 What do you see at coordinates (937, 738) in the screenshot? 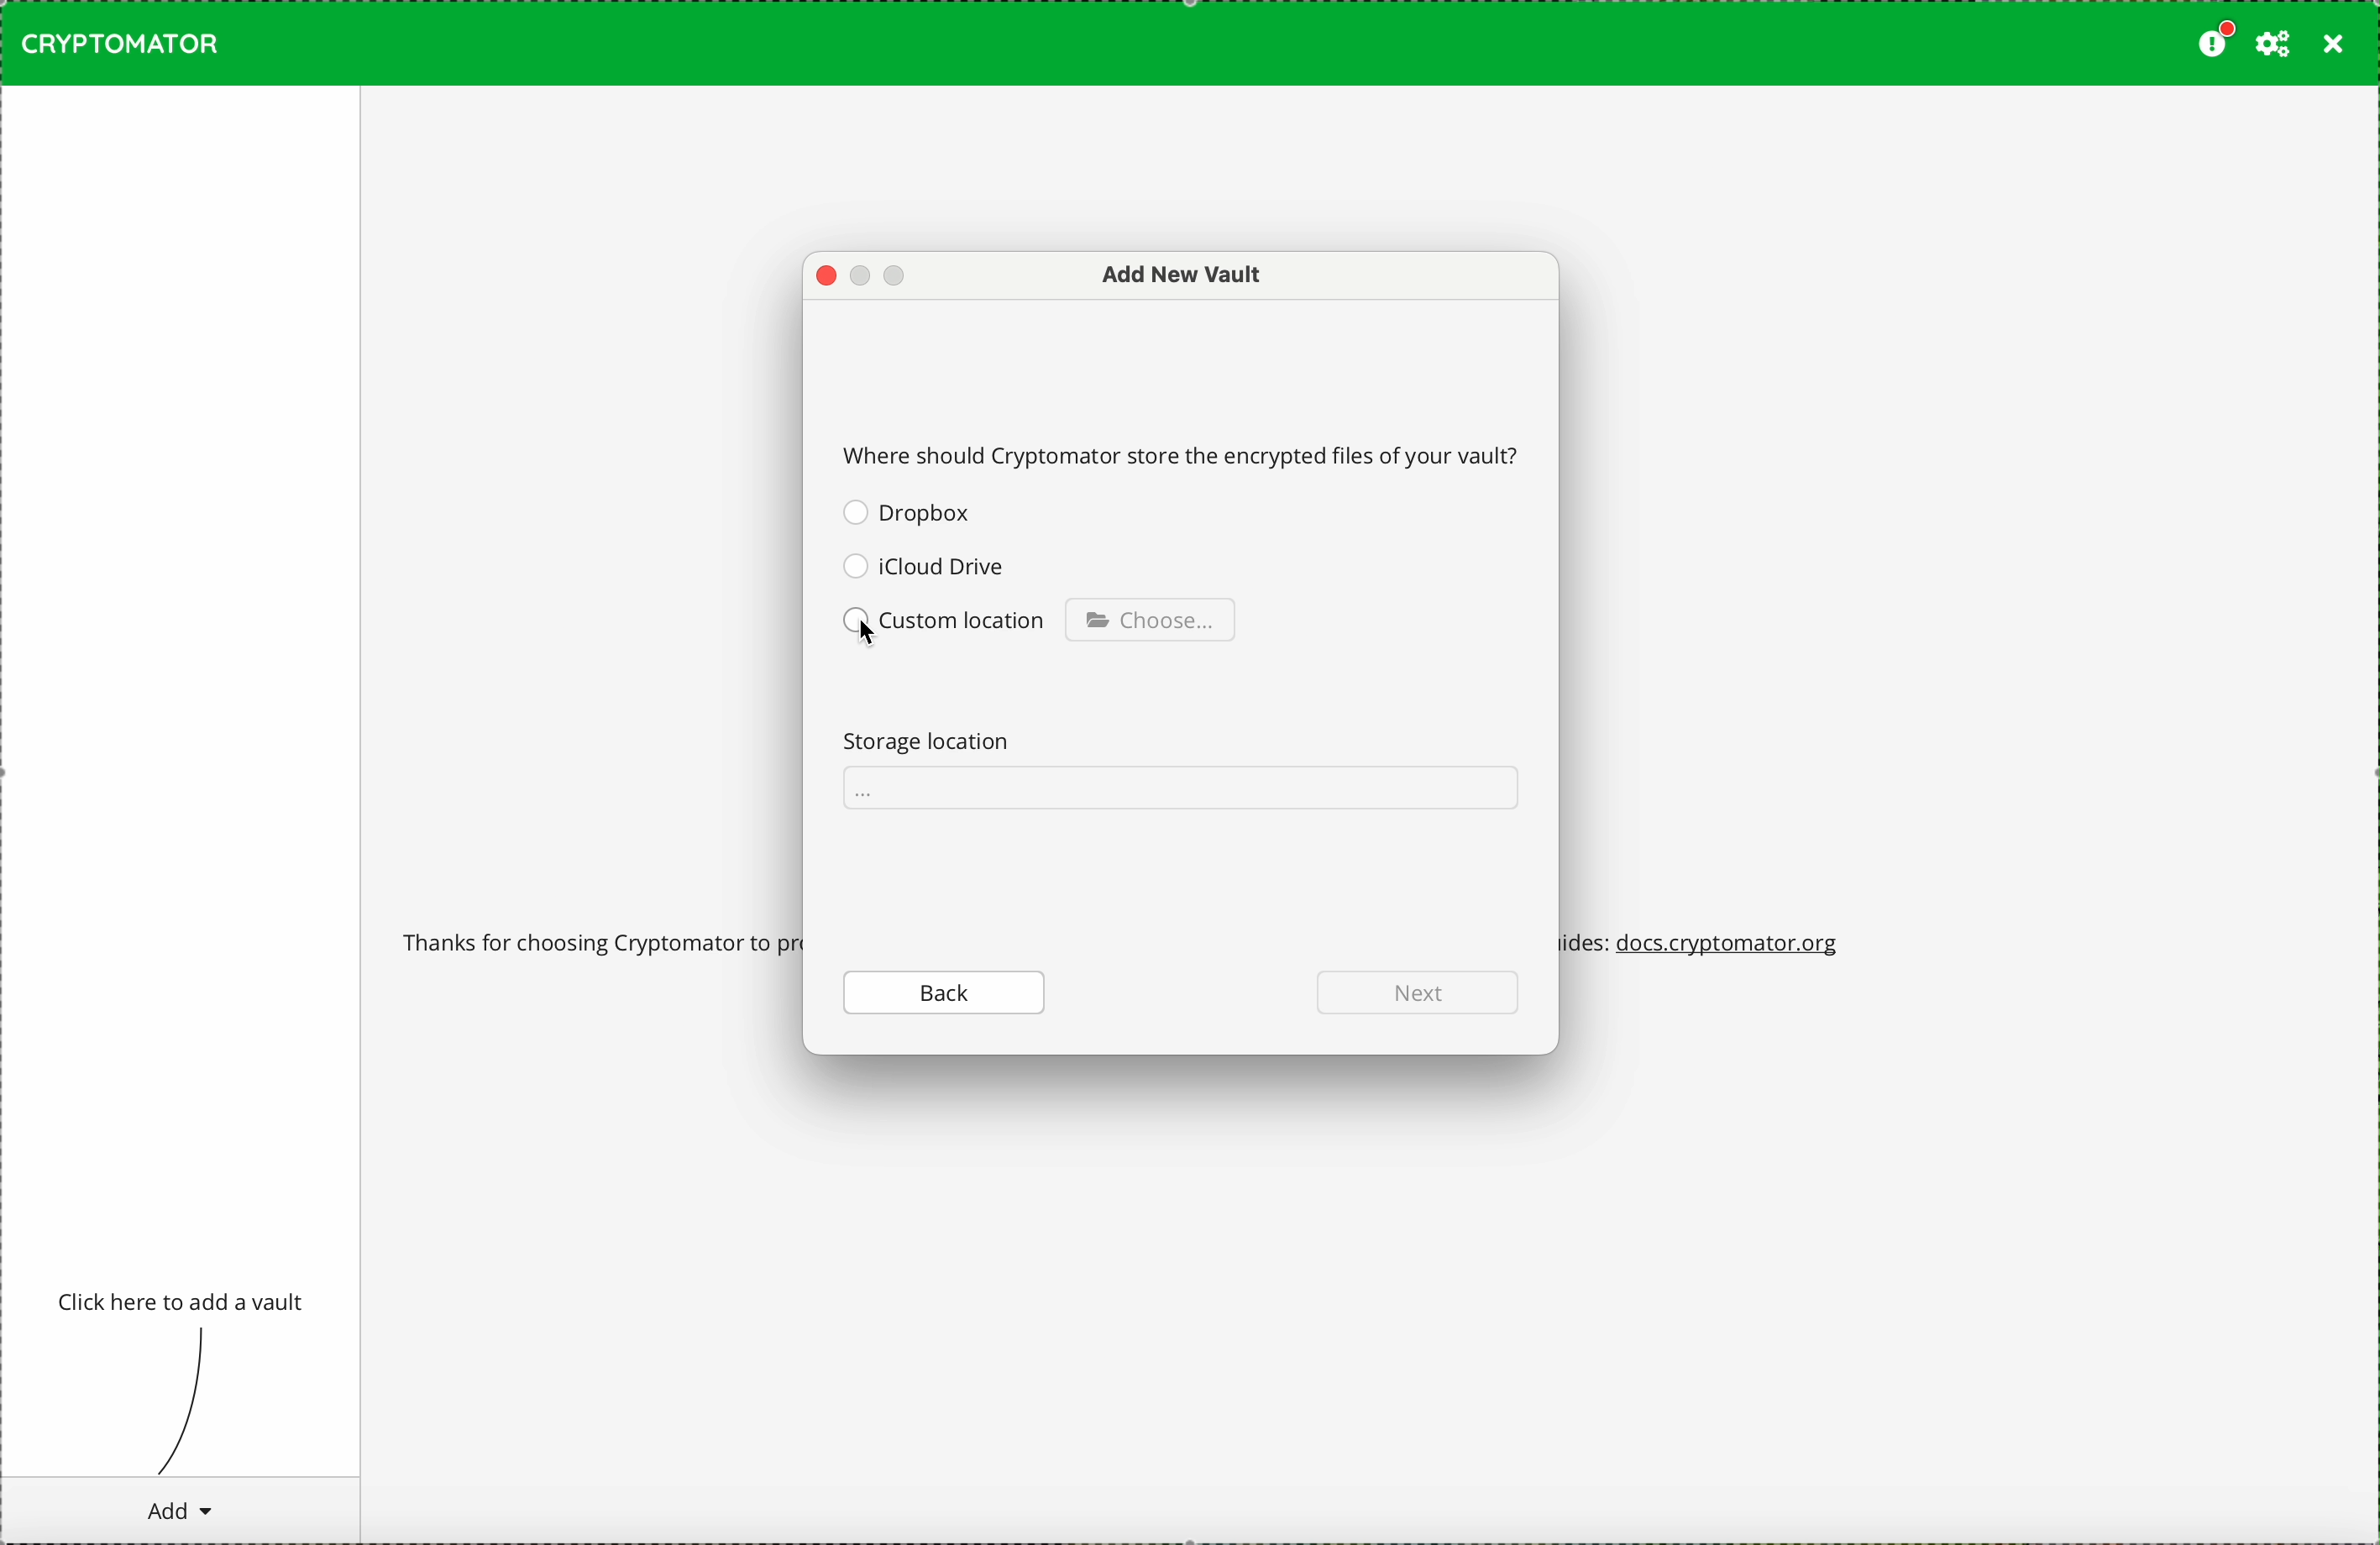
I see `storage location` at bounding box center [937, 738].